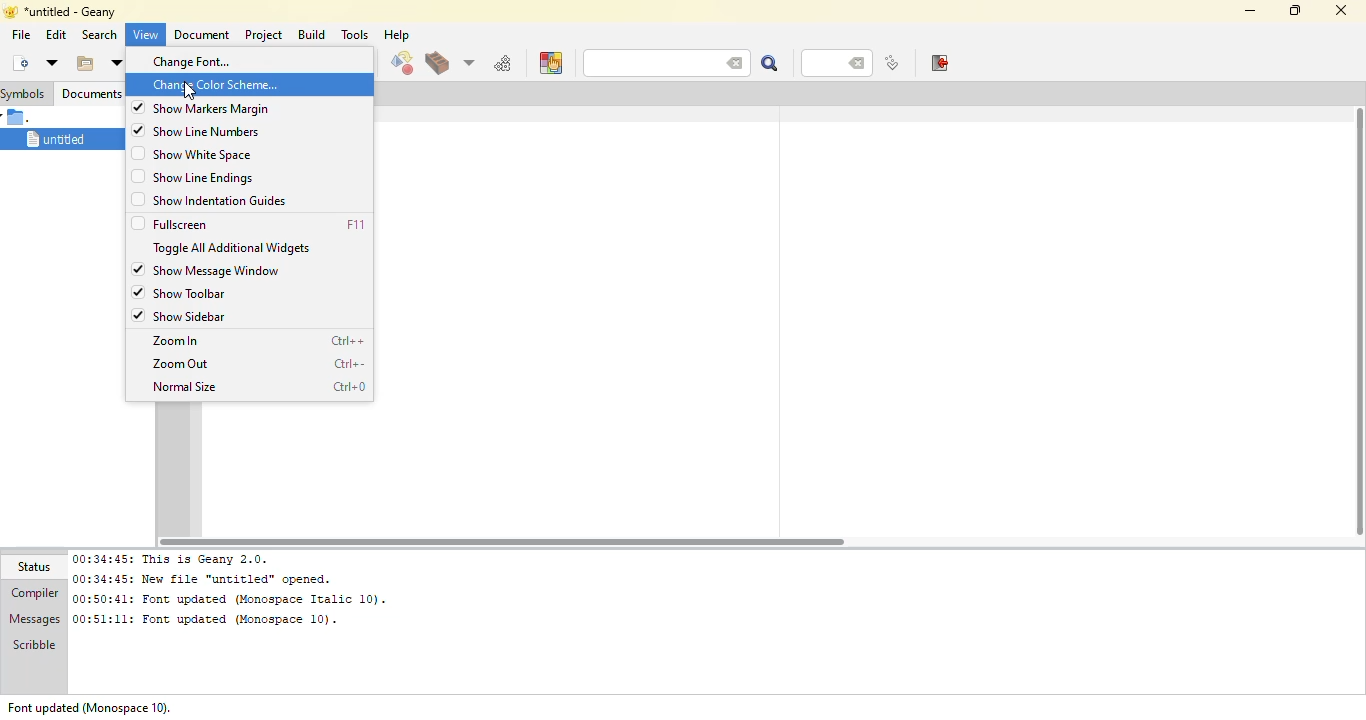 The width and height of the screenshot is (1366, 720). What do you see at coordinates (80, 12) in the screenshot?
I see `*untitled - geany` at bounding box center [80, 12].